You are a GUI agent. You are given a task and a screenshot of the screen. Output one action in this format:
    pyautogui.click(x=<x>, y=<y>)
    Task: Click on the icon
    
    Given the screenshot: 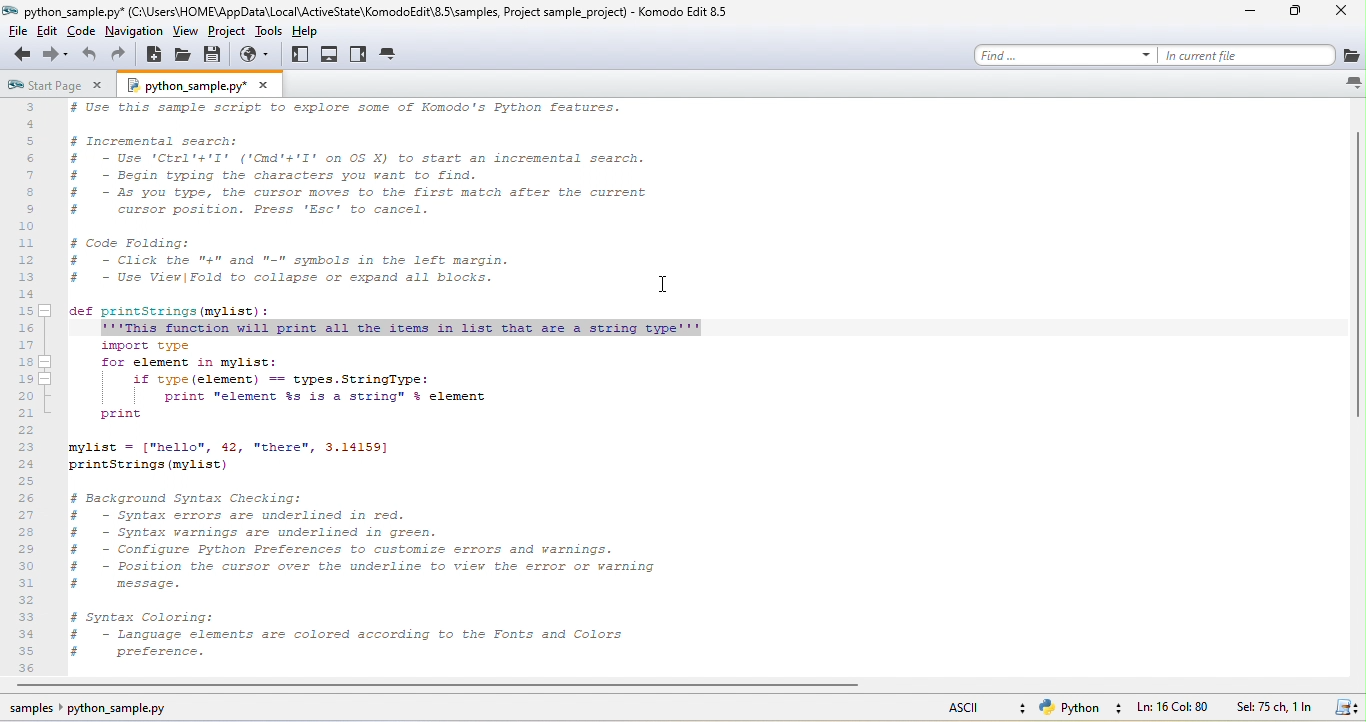 What is the action you would take?
    pyautogui.click(x=1350, y=56)
    